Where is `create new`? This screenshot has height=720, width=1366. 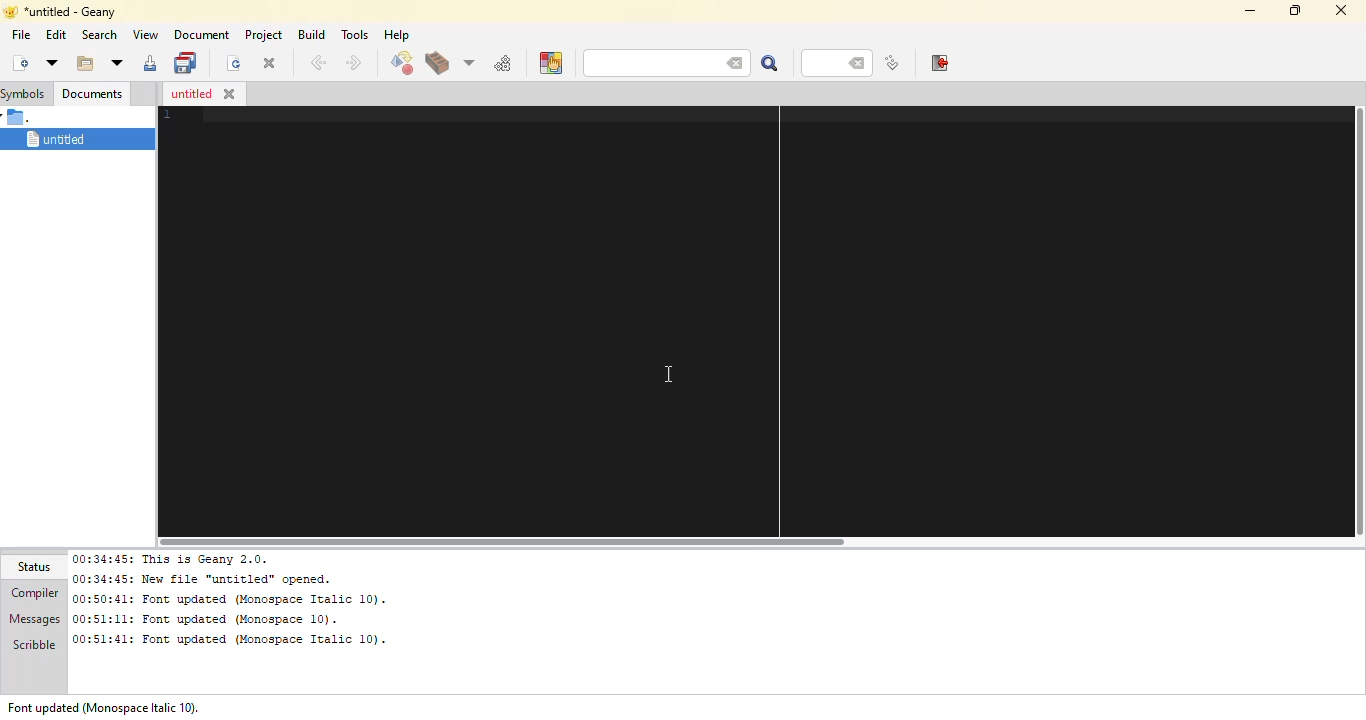
create new is located at coordinates (19, 62).